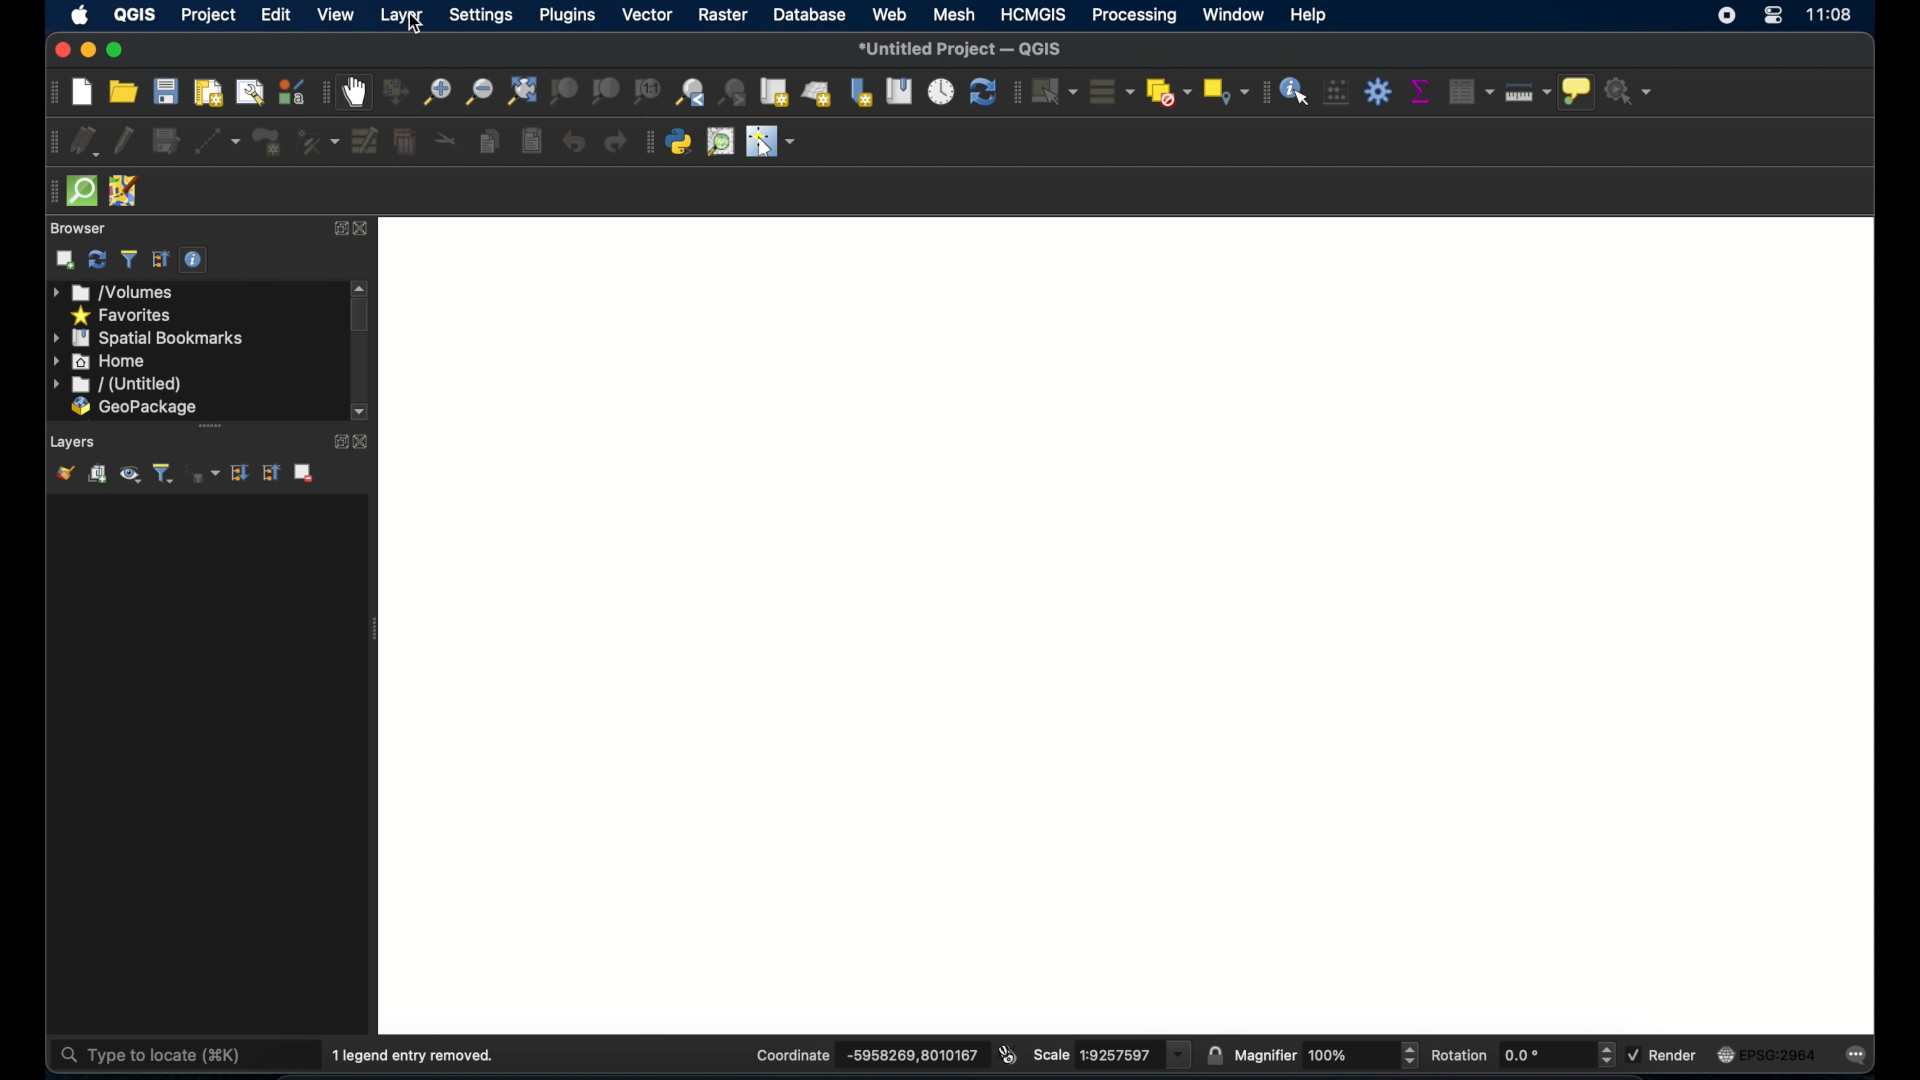  What do you see at coordinates (209, 92) in the screenshot?
I see `new print layout` at bounding box center [209, 92].